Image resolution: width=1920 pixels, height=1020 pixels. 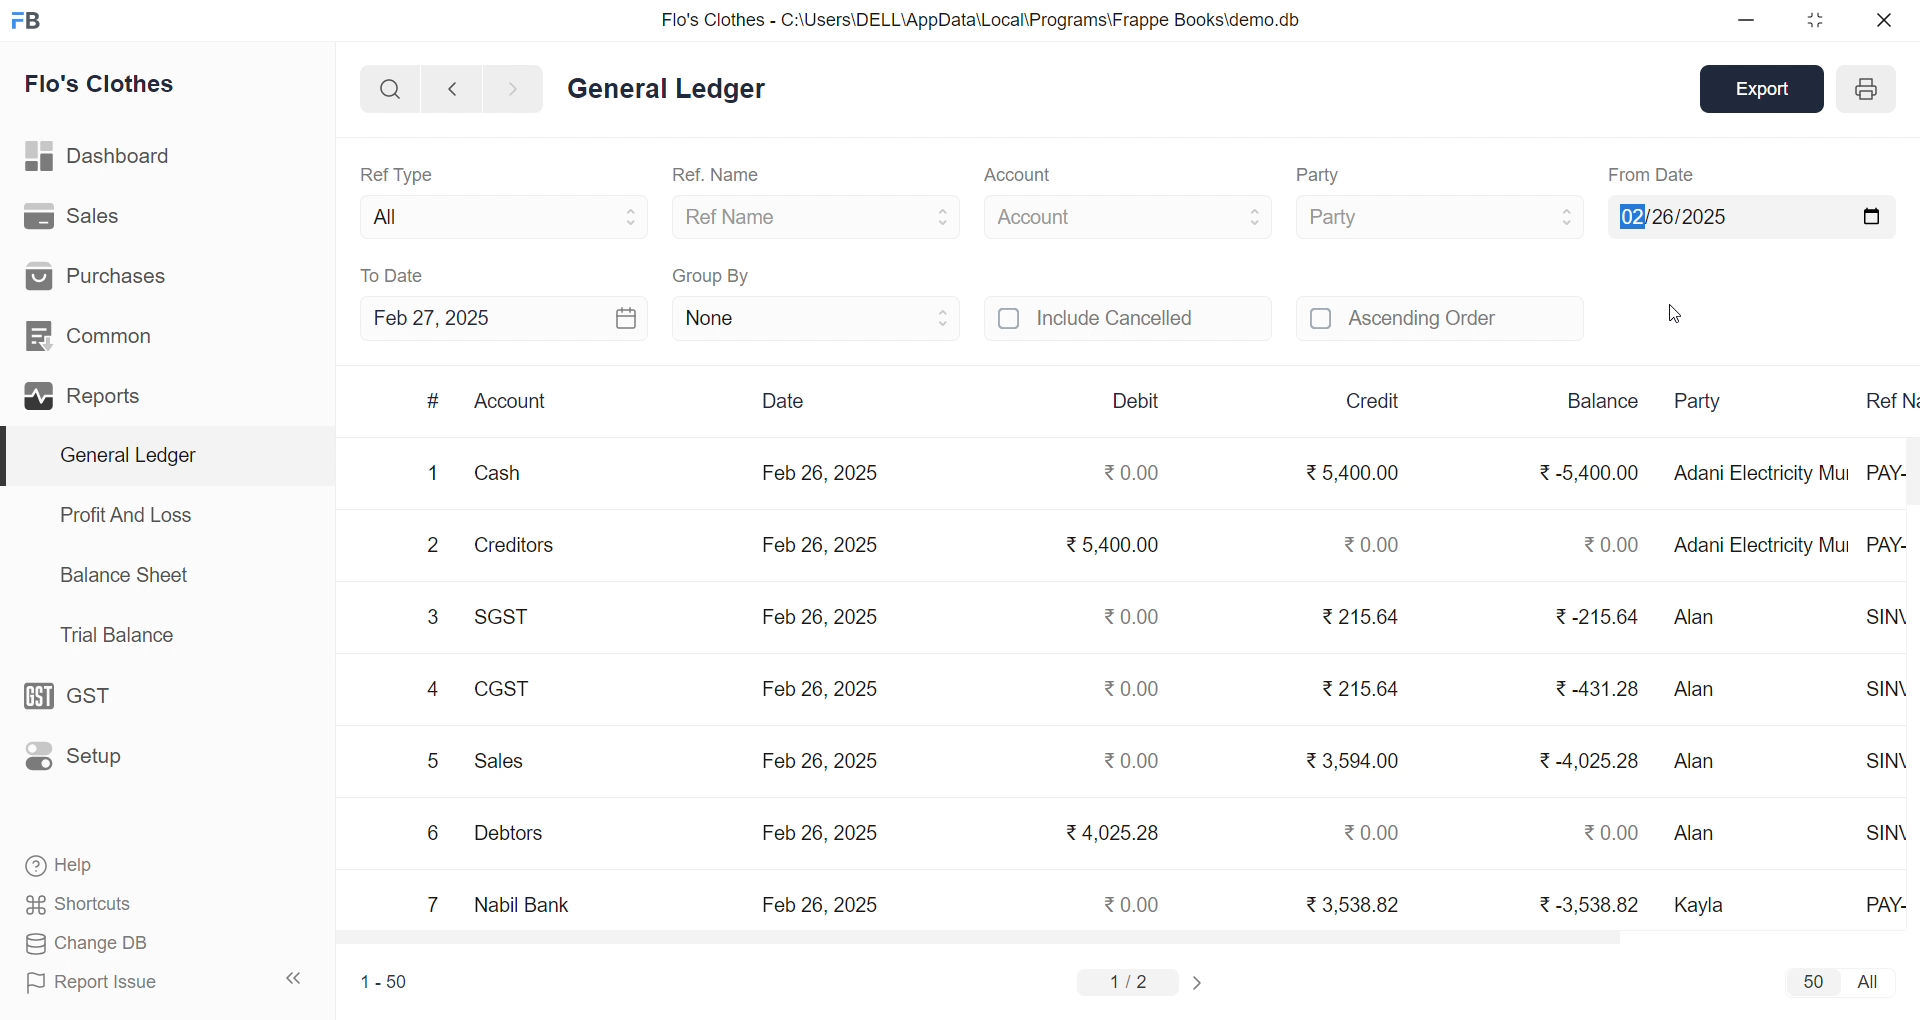 What do you see at coordinates (1880, 760) in the screenshot?
I see `SINV-` at bounding box center [1880, 760].